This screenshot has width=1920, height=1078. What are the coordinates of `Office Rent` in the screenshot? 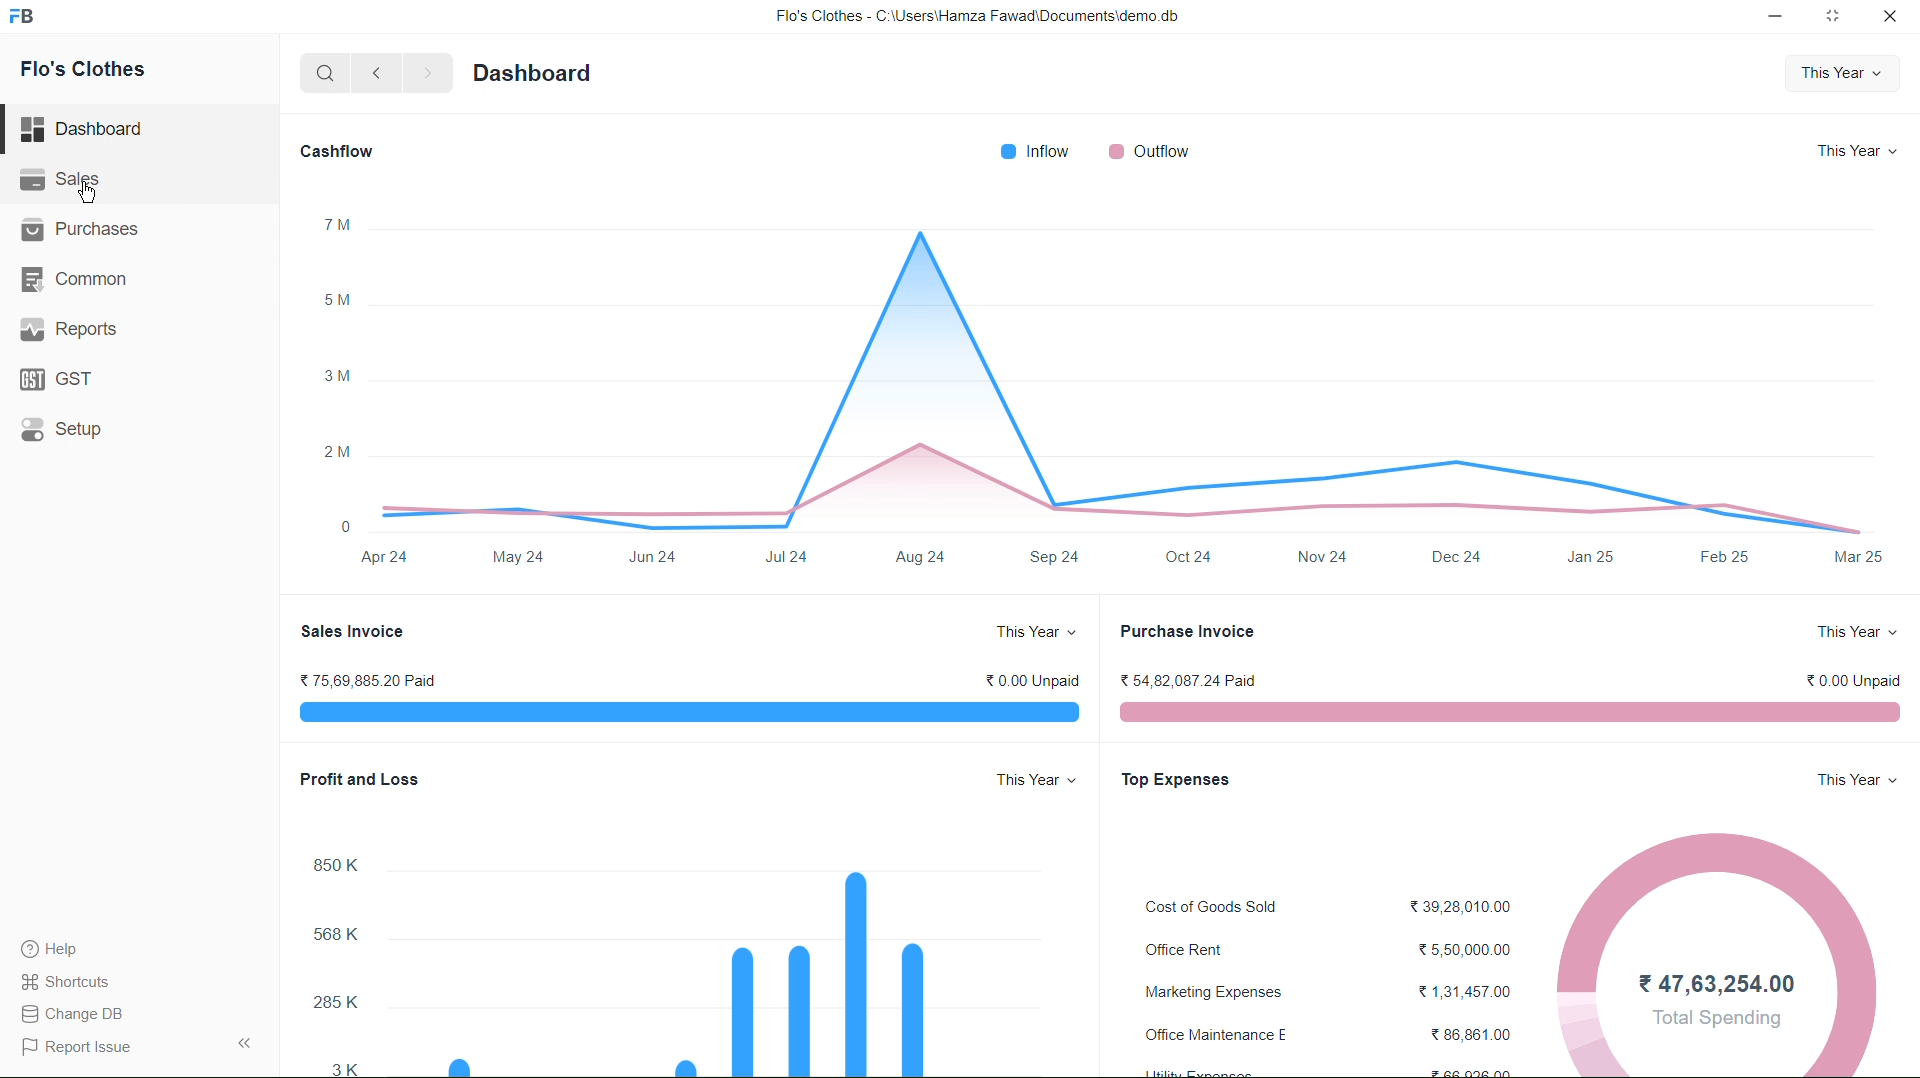 It's located at (1184, 949).